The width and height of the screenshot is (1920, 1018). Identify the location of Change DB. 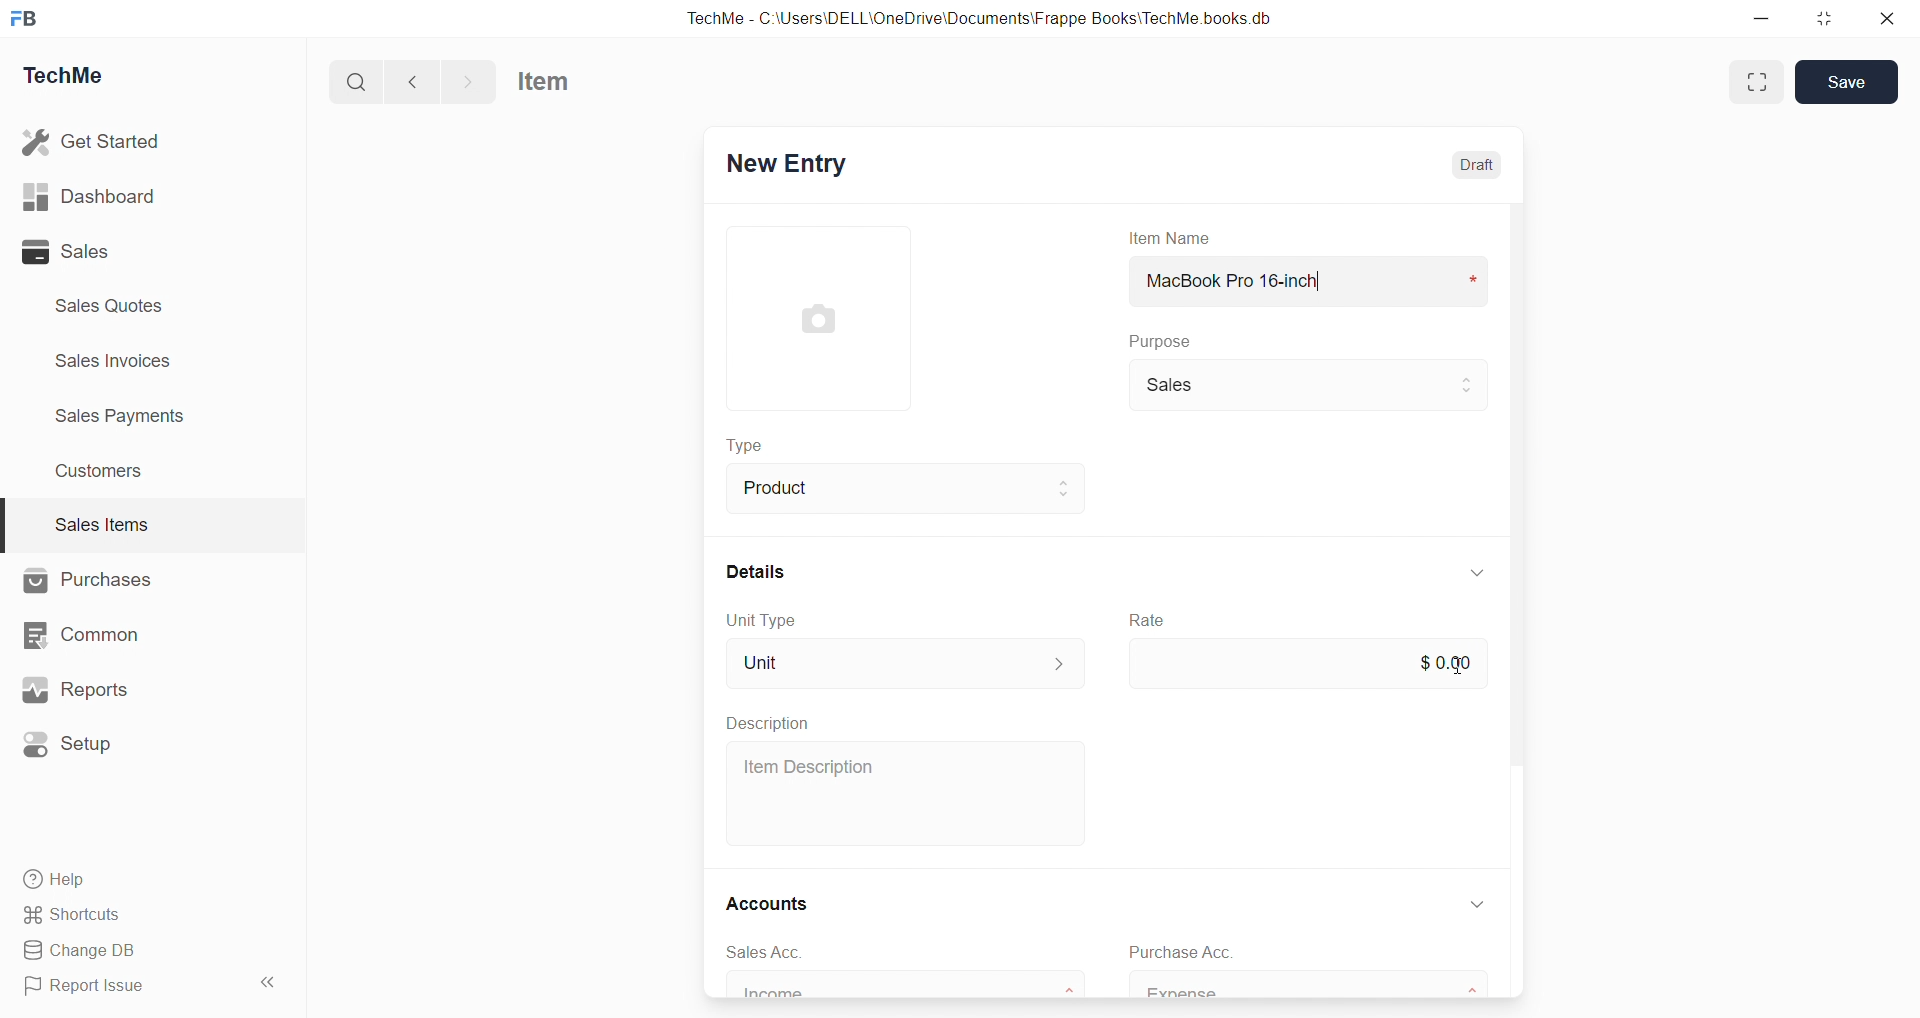
(81, 950).